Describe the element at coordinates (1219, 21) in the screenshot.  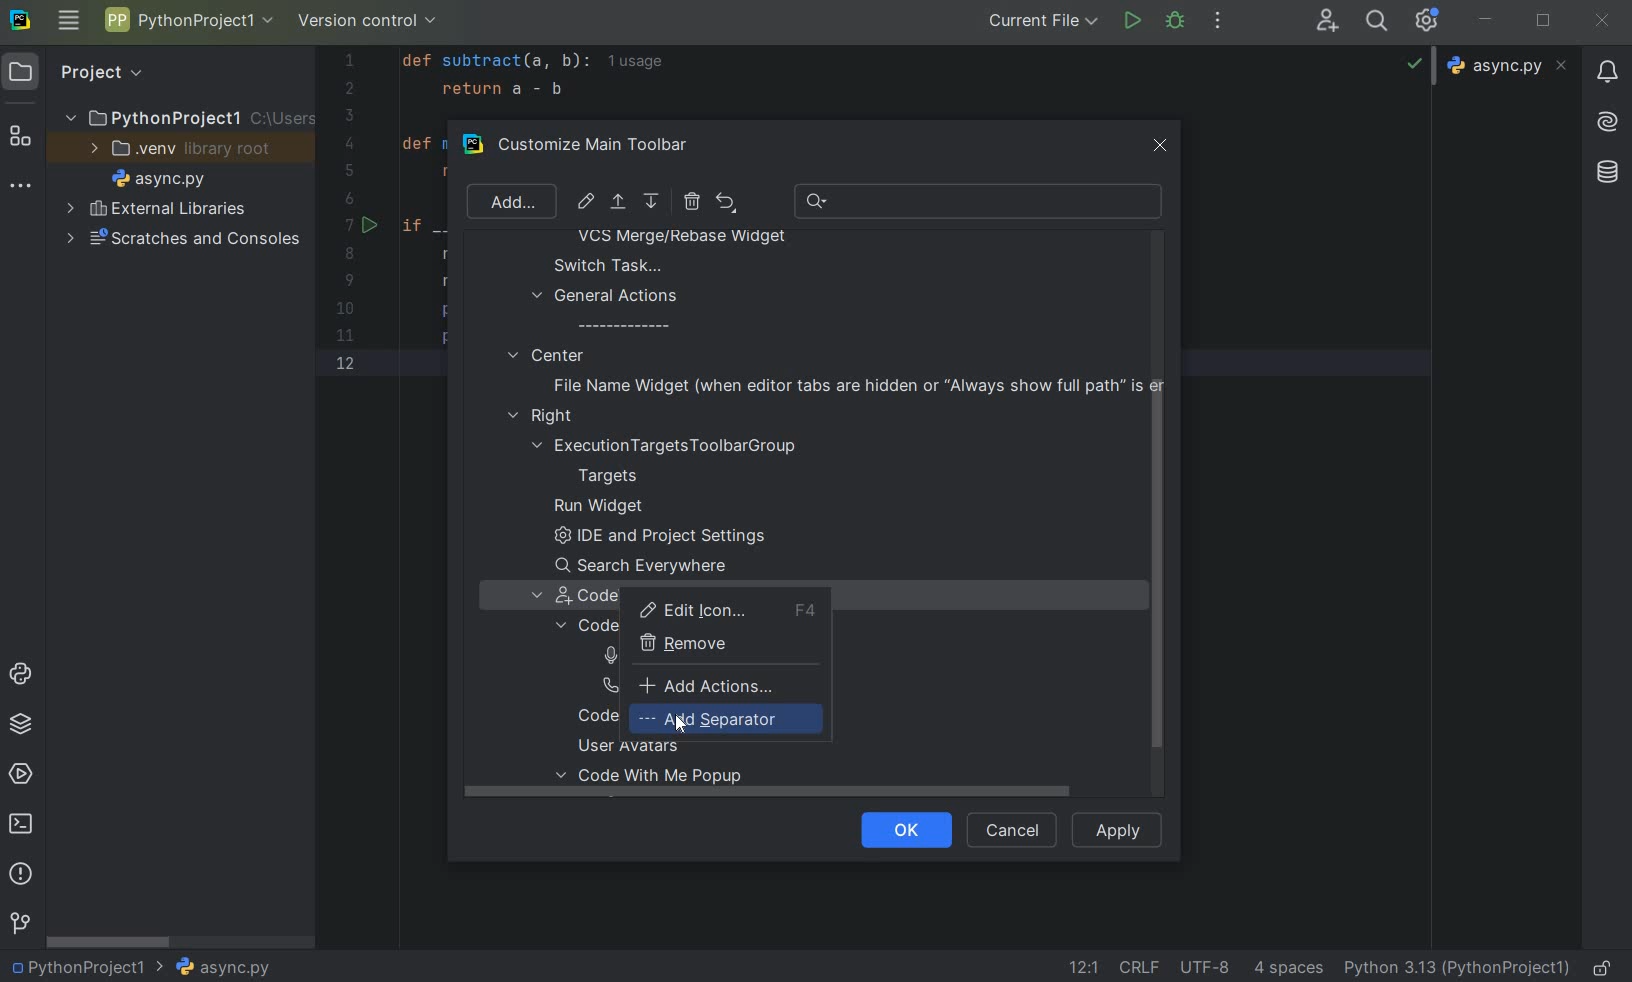
I see `MORE ACTIONS` at that location.